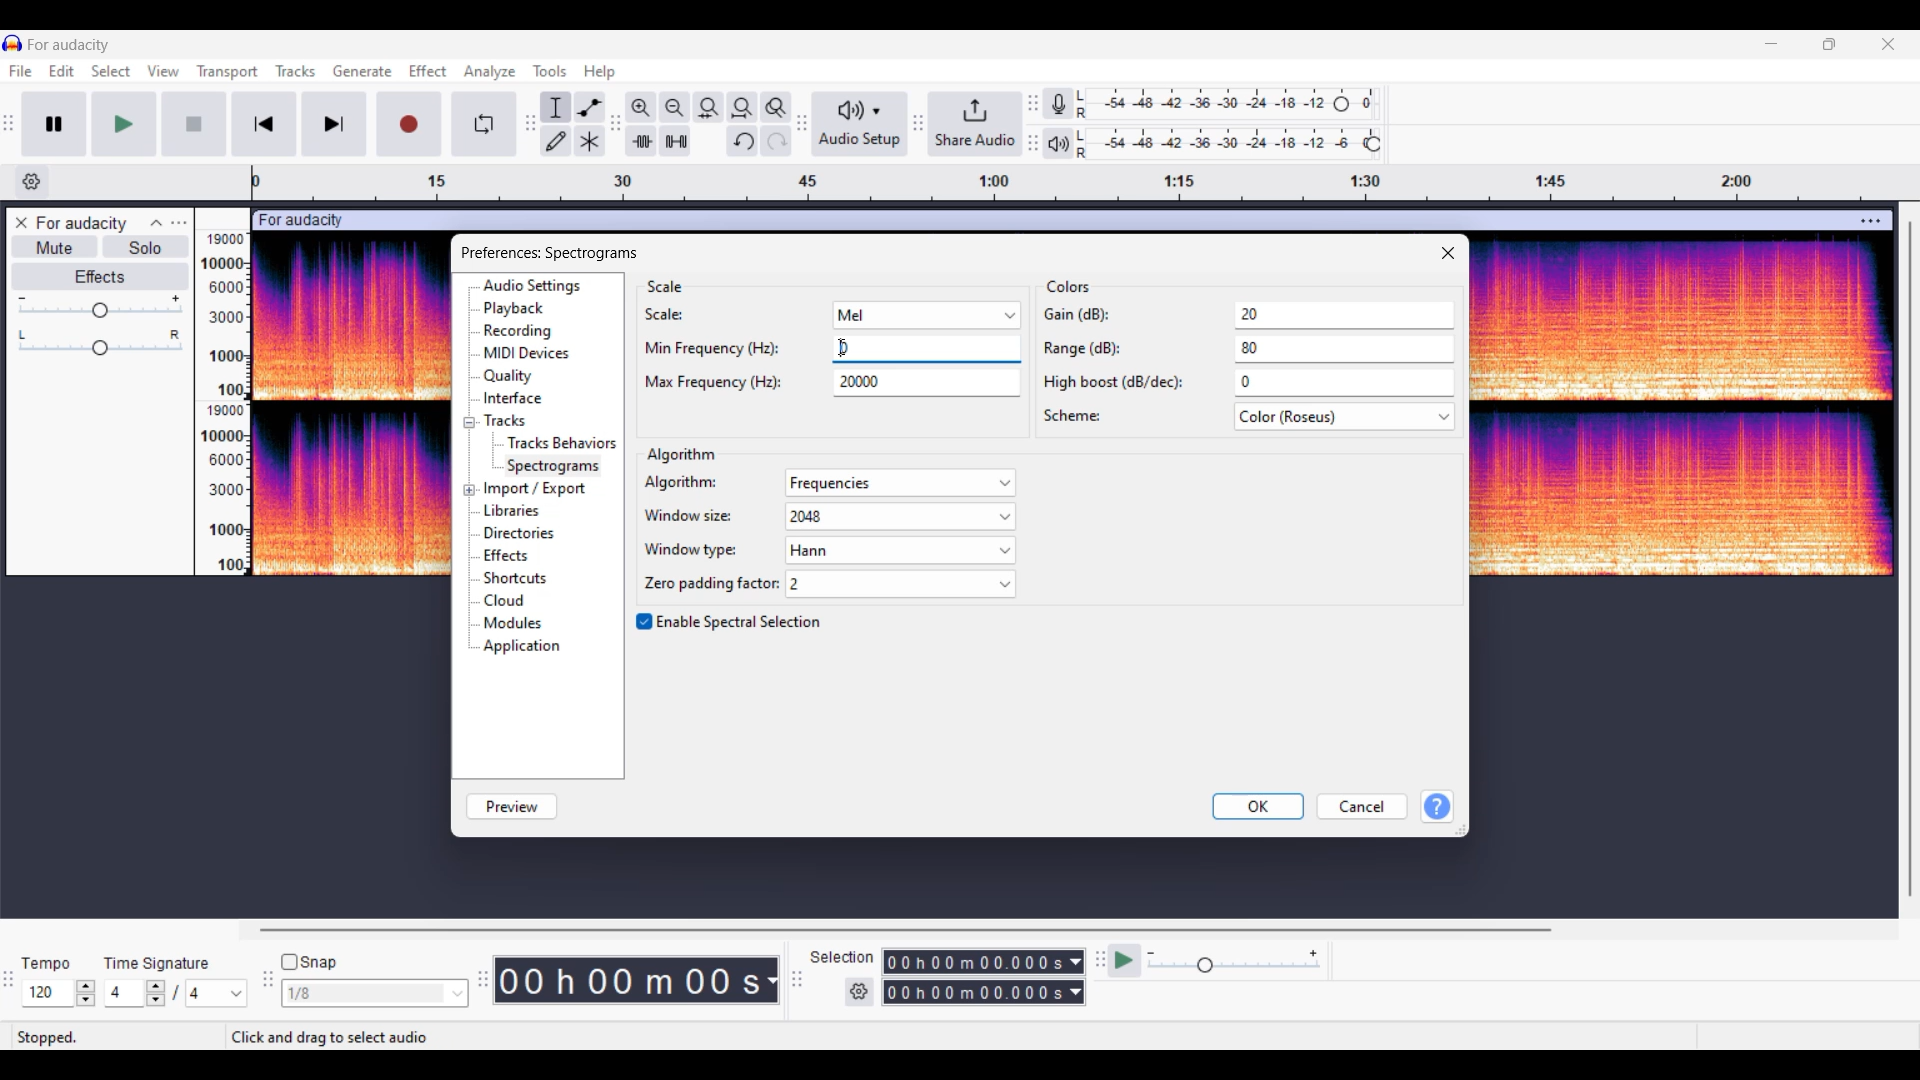 The image size is (1920, 1080). I want to click on Close window, so click(1448, 253).